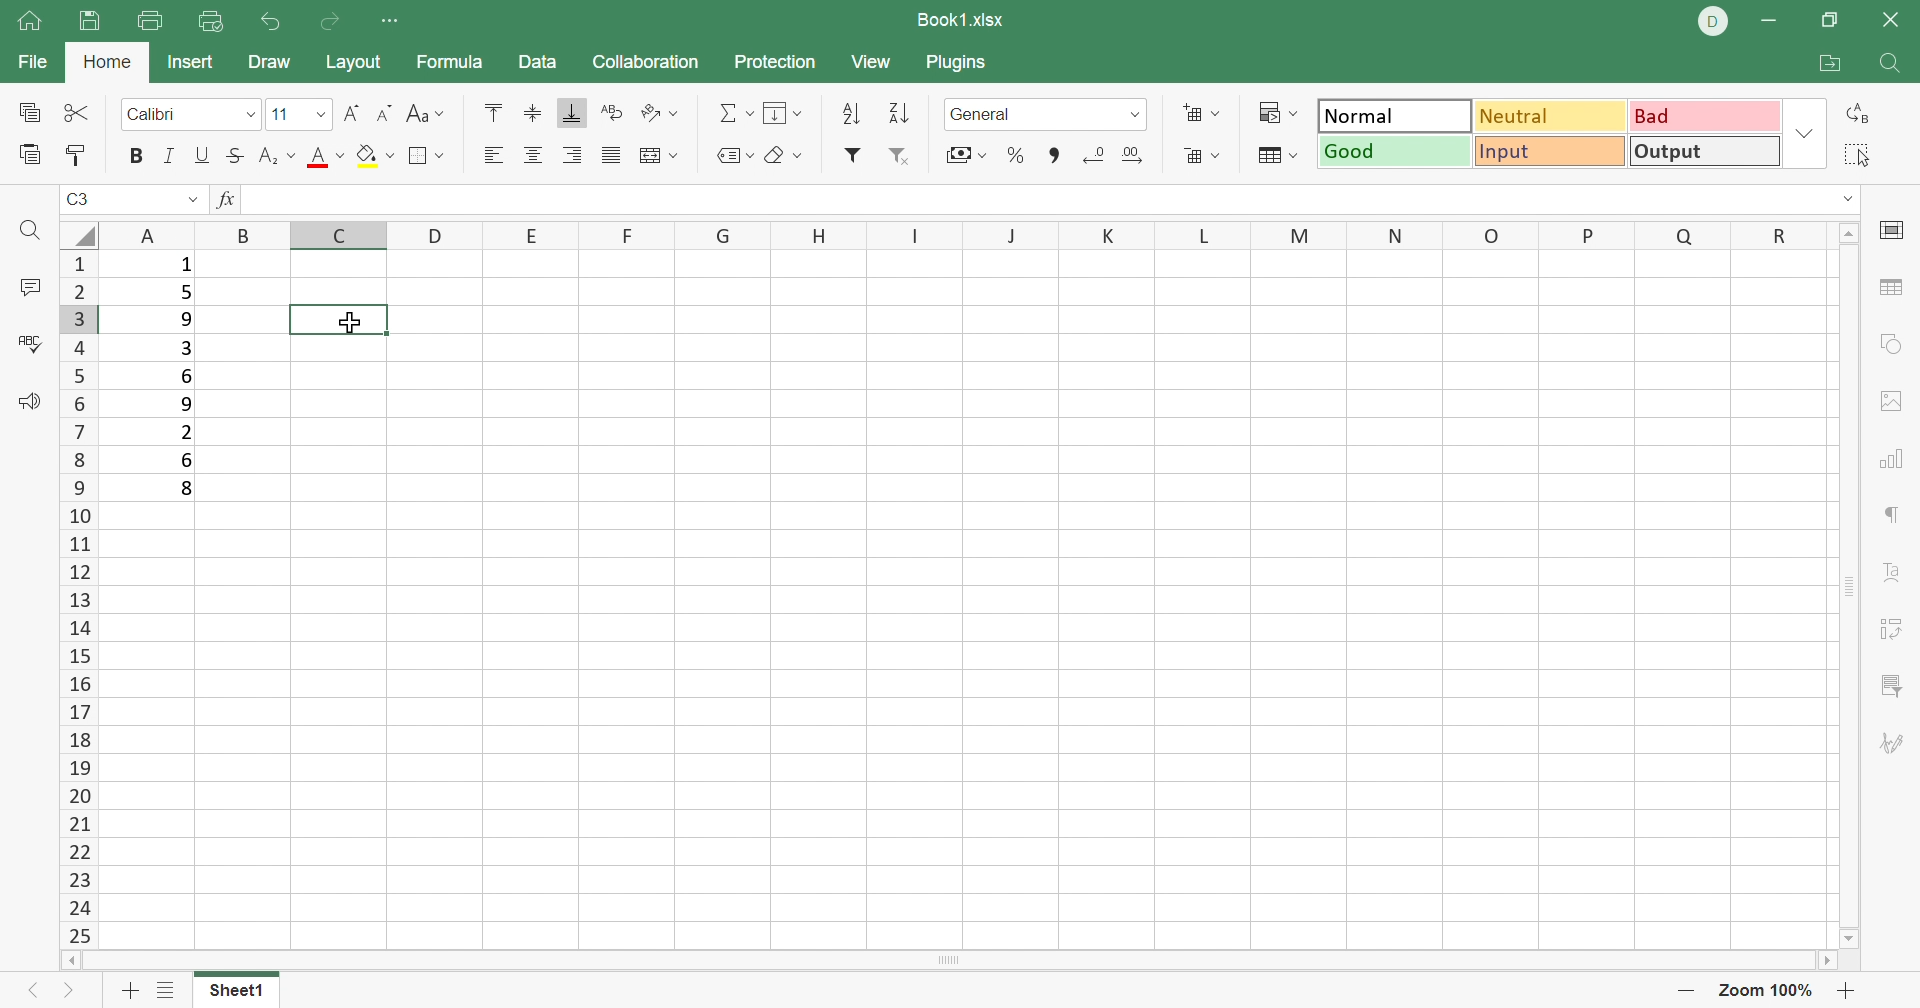 Image resolution: width=1920 pixels, height=1008 pixels. Describe the element at coordinates (1851, 586) in the screenshot. I see `Scroll Bar` at that location.